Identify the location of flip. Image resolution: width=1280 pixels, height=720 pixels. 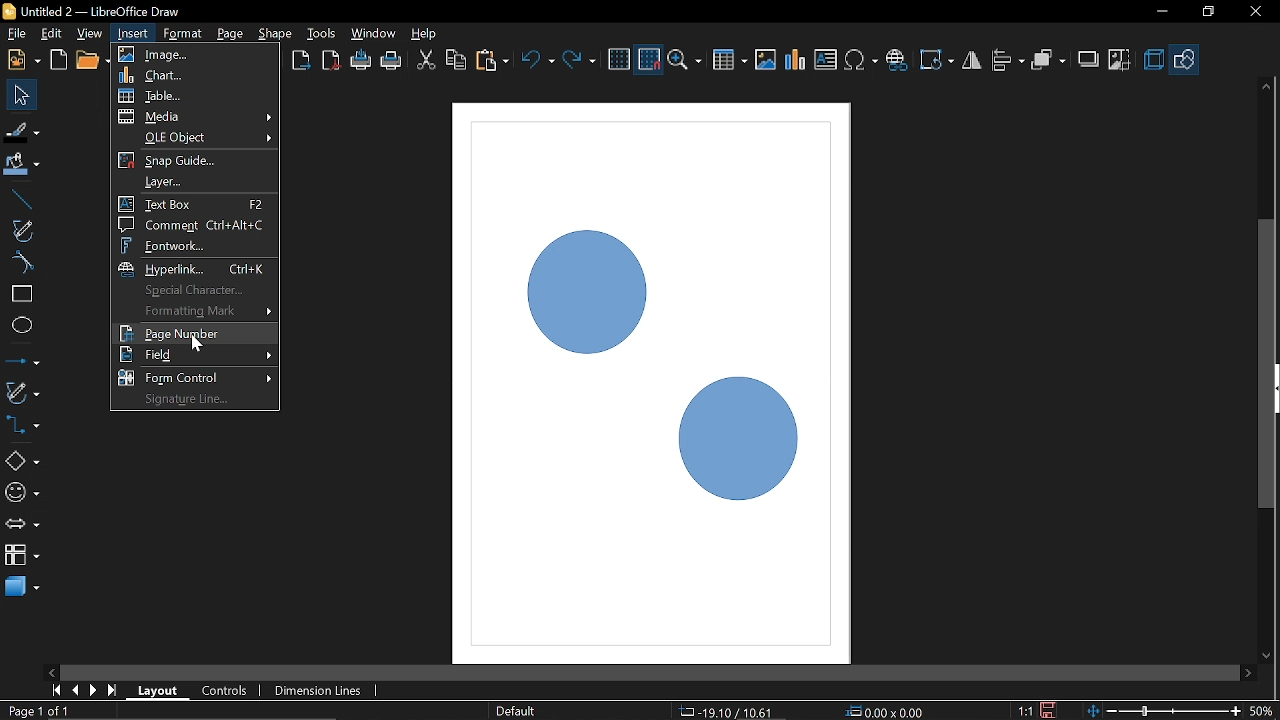
(973, 62).